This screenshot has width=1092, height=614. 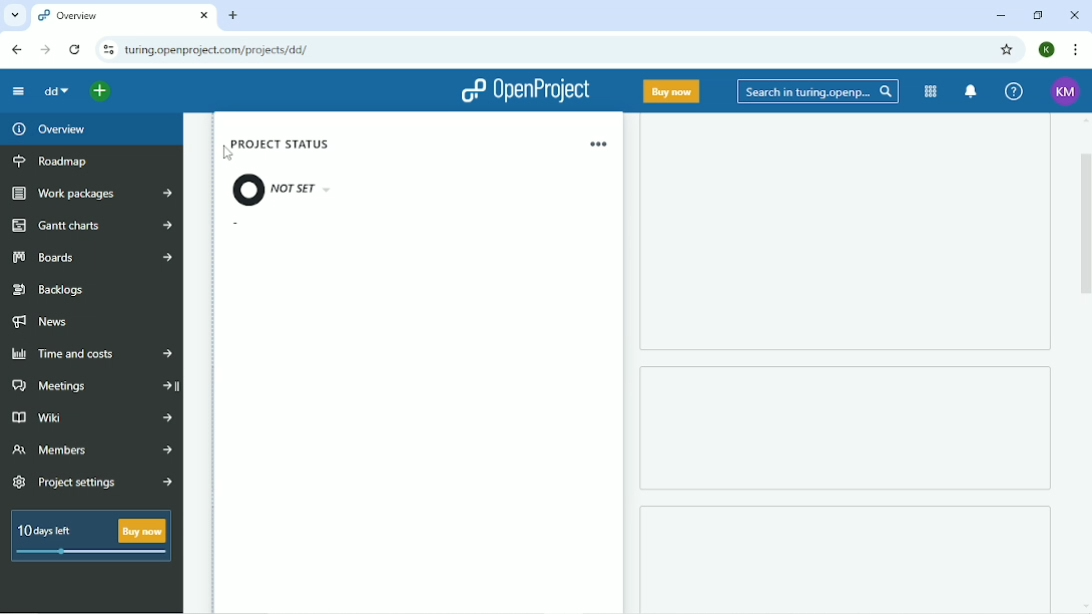 What do you see at coordinates (56, 92) in the screenshot?
I see `dd` at bounding box center [56, 92].